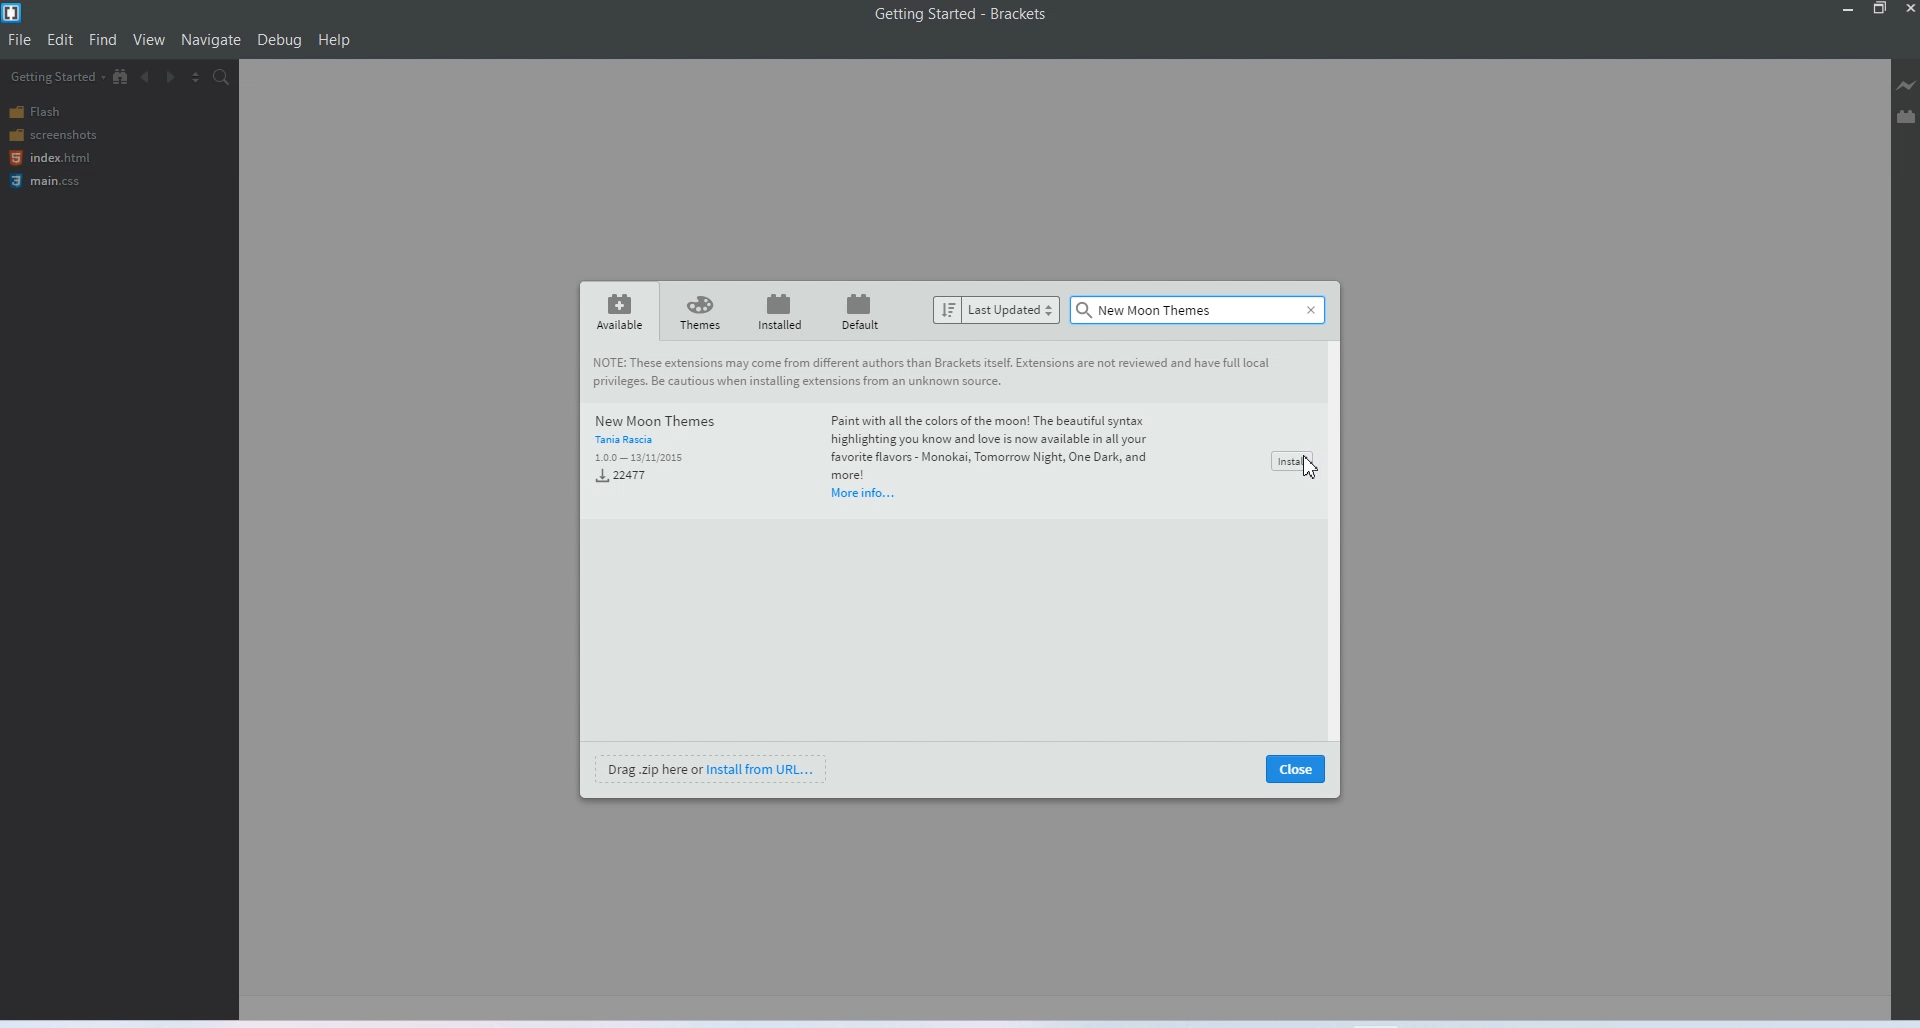 The width and height of the screenshot is (1920, 1028). Describe the element at coordinates (778, 311) in the screenshot. I see `installed` at that location.